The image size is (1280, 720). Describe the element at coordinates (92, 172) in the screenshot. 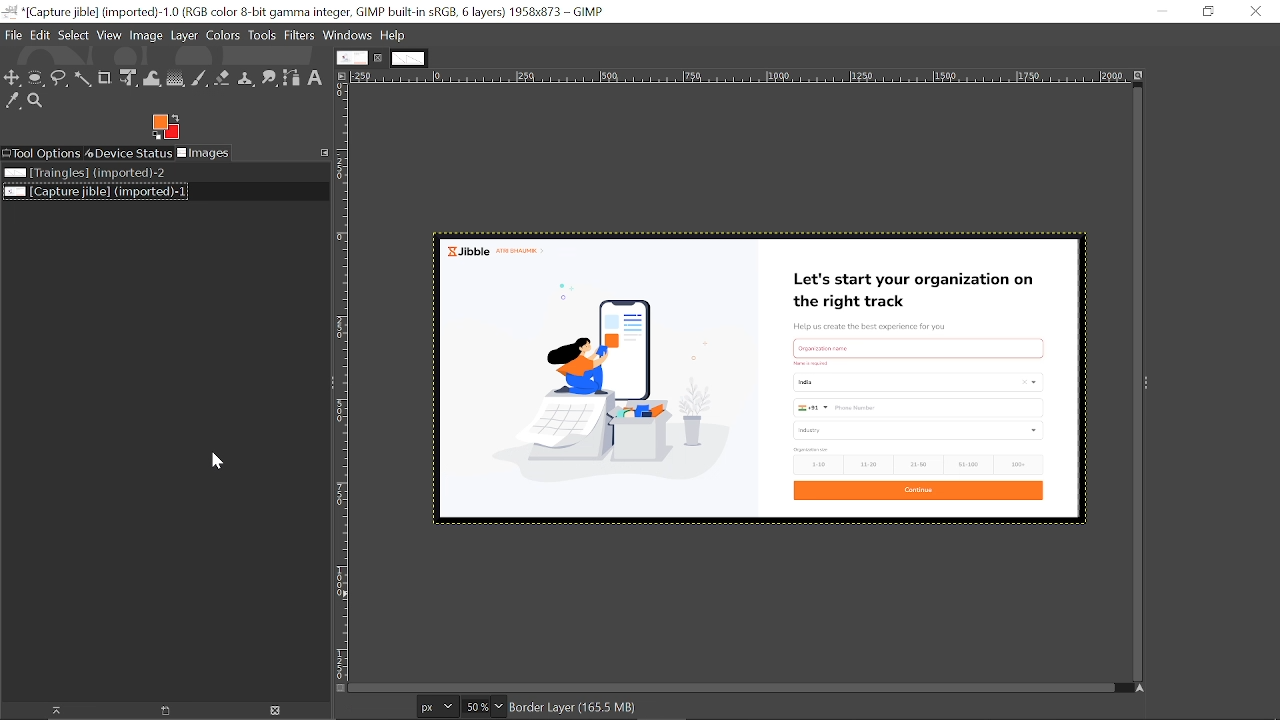

I see `Image file named "Triangles"` at that location.